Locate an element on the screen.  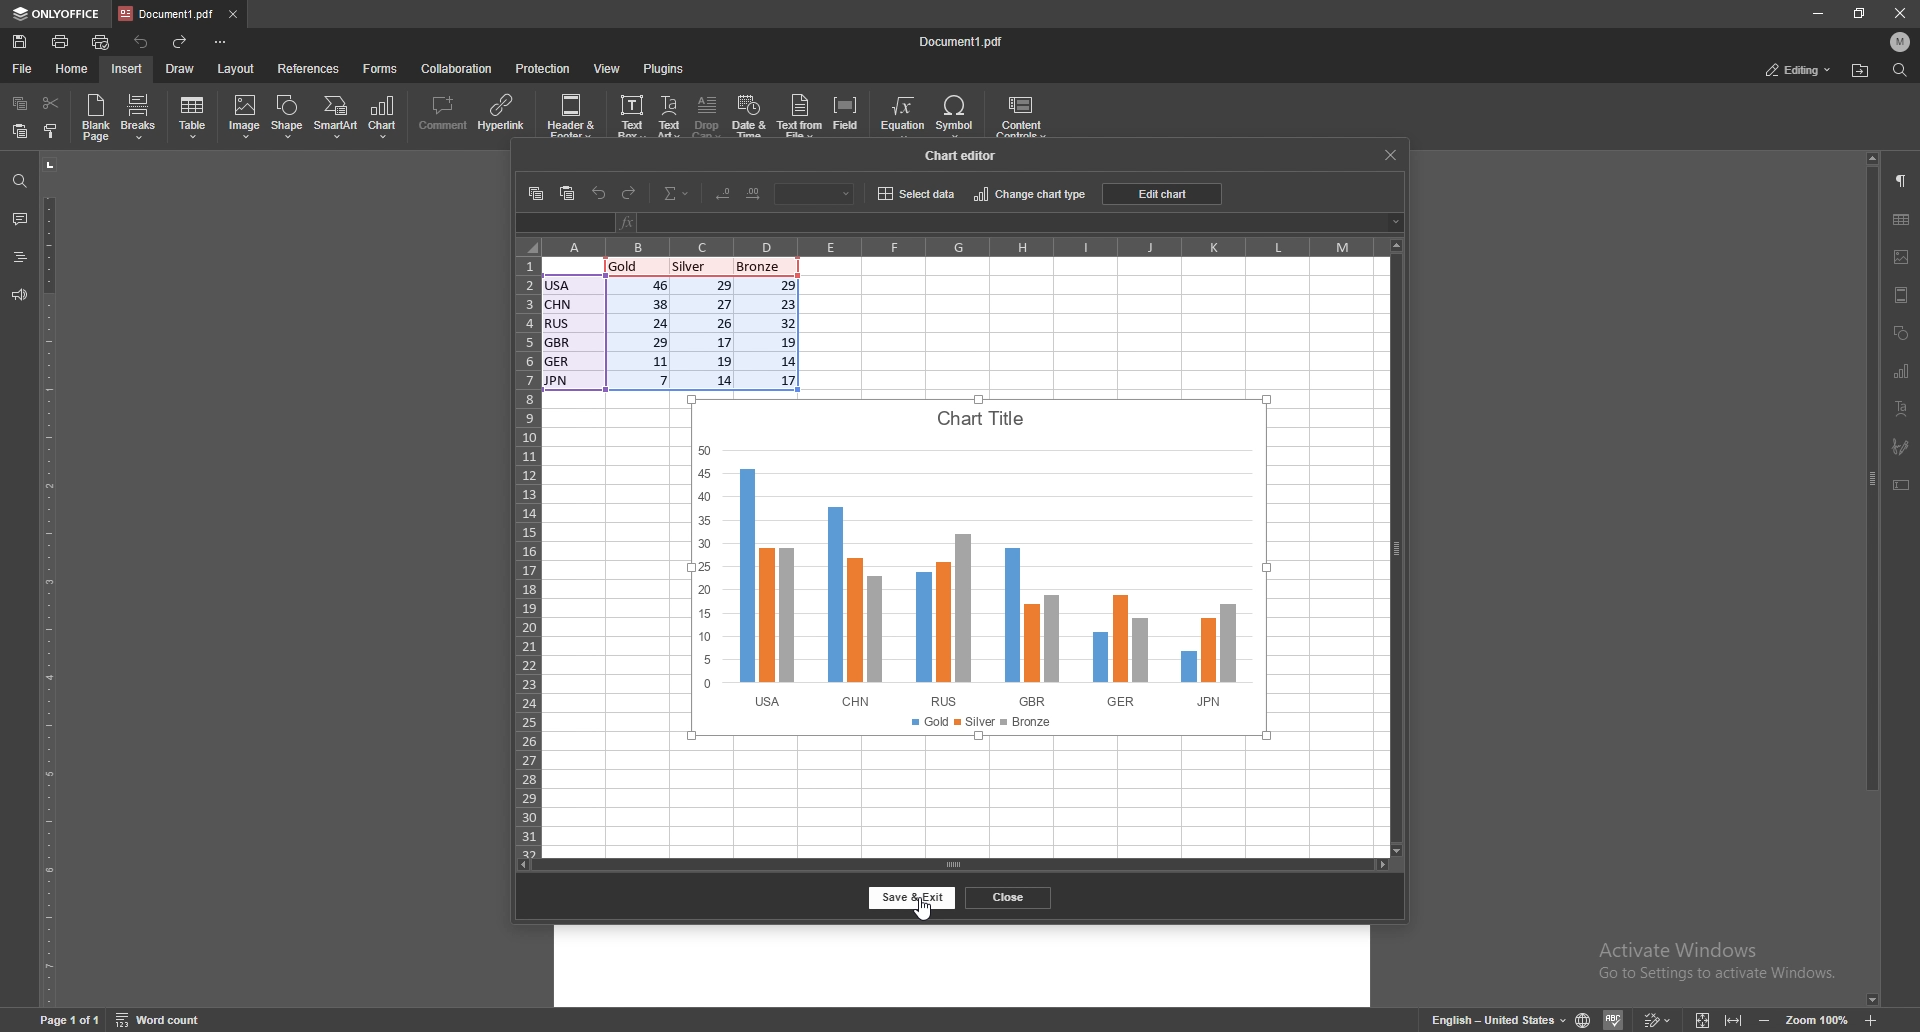
undo is located at coordinates (599, 193).